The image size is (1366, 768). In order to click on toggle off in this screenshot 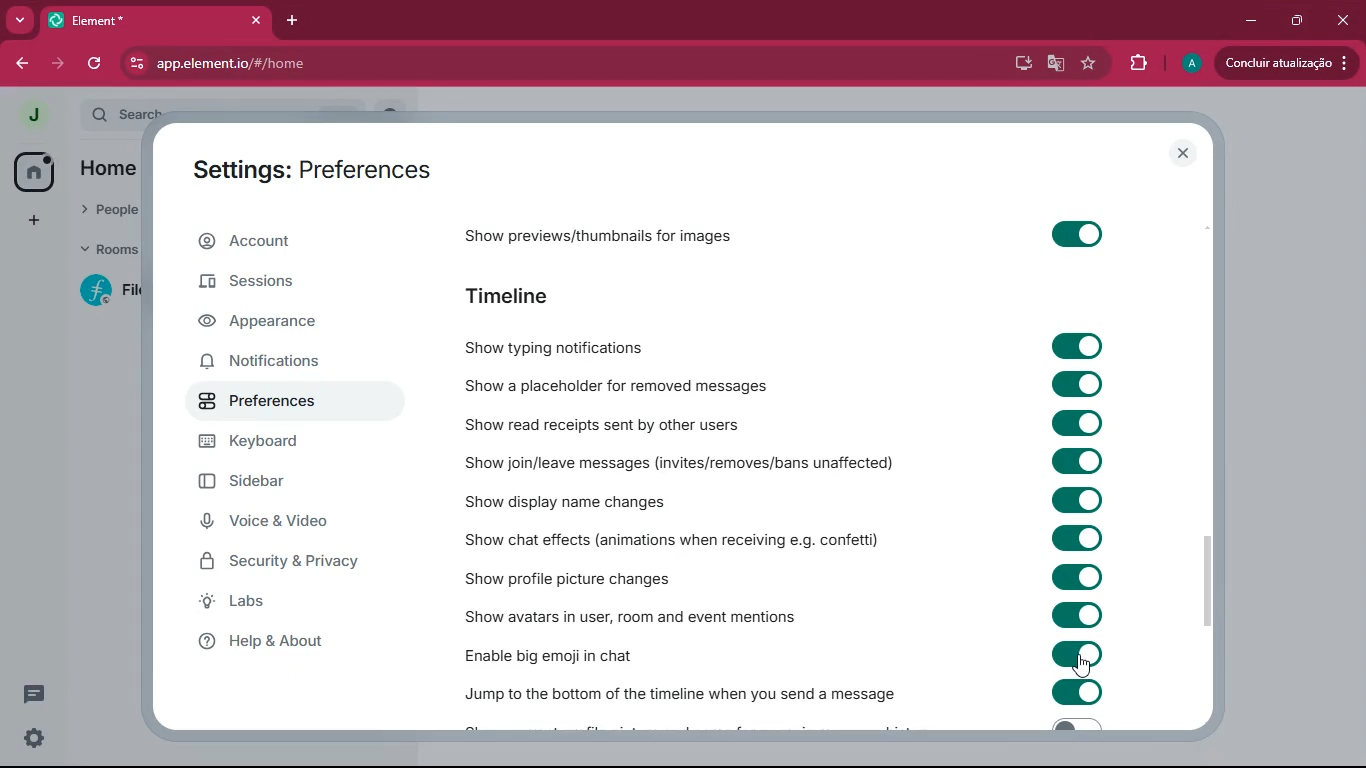, I will do `click(1073, 727)`.